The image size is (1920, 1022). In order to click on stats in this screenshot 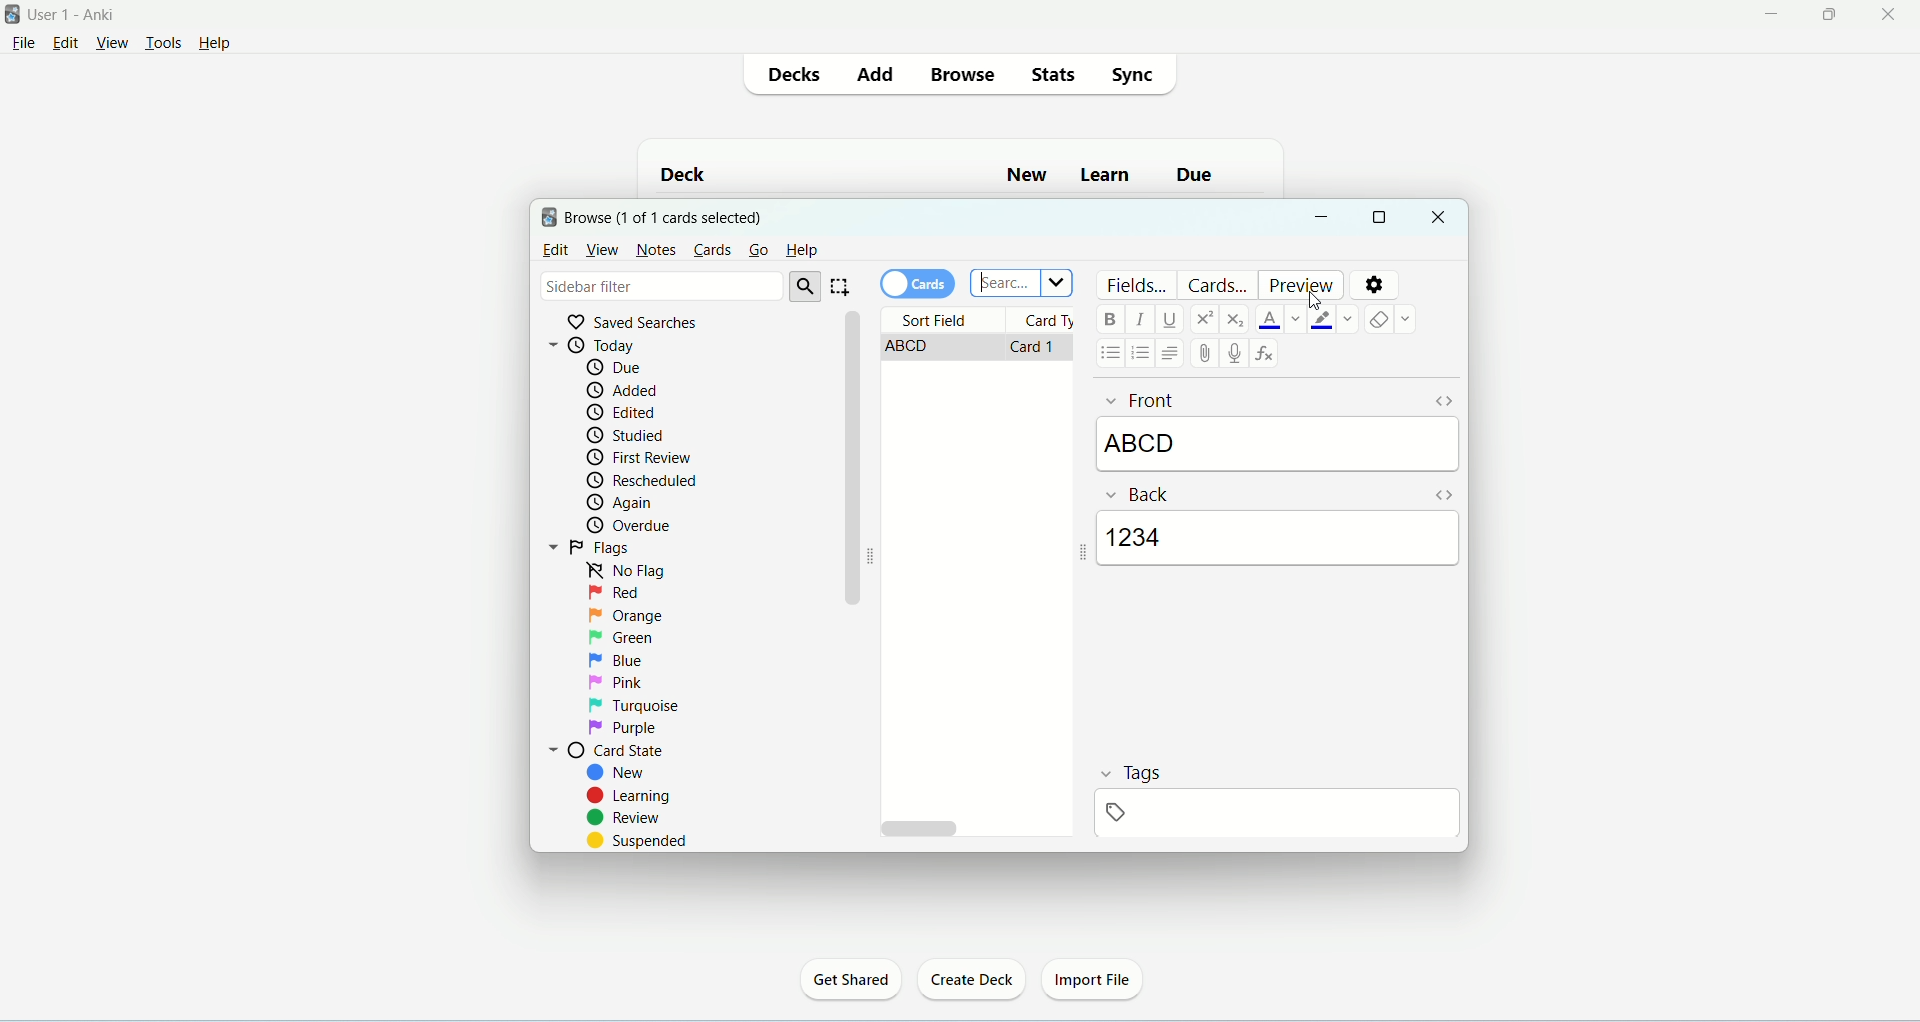, I will do `click(1052, 74)`.